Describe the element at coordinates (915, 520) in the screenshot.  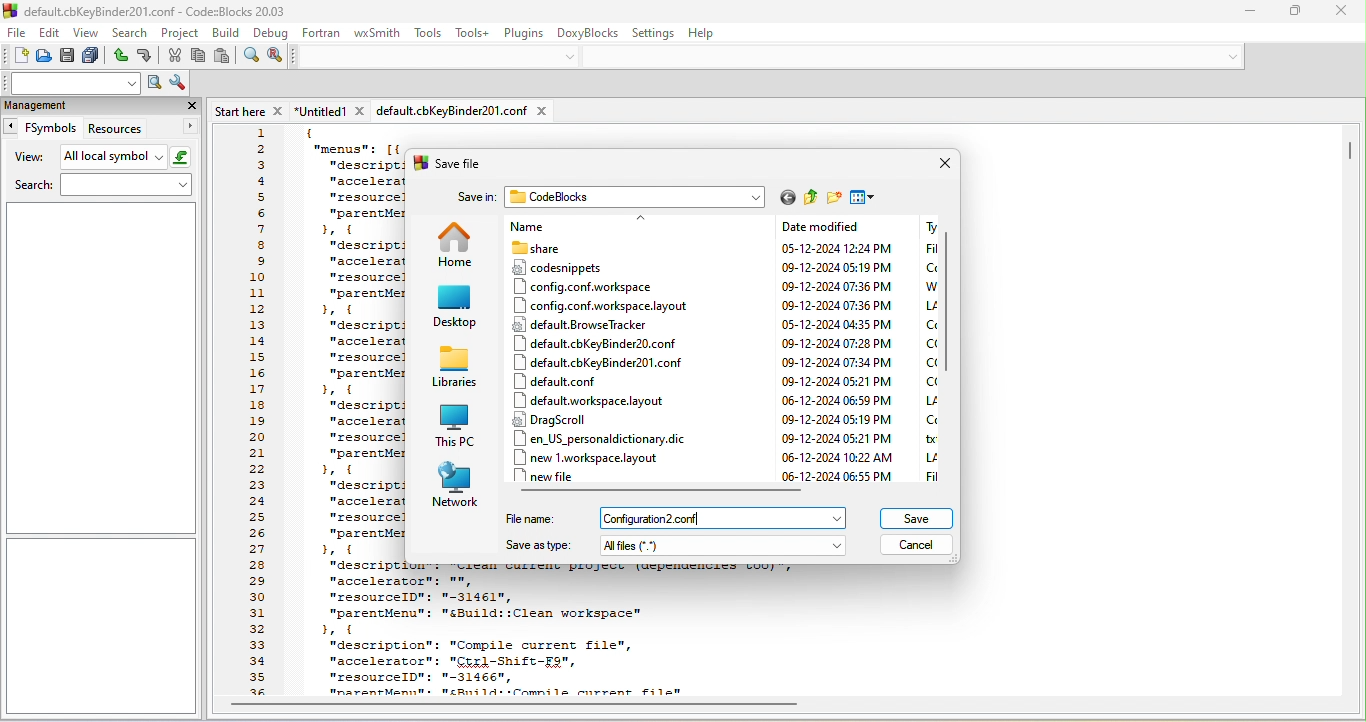
I see `save` at that location.